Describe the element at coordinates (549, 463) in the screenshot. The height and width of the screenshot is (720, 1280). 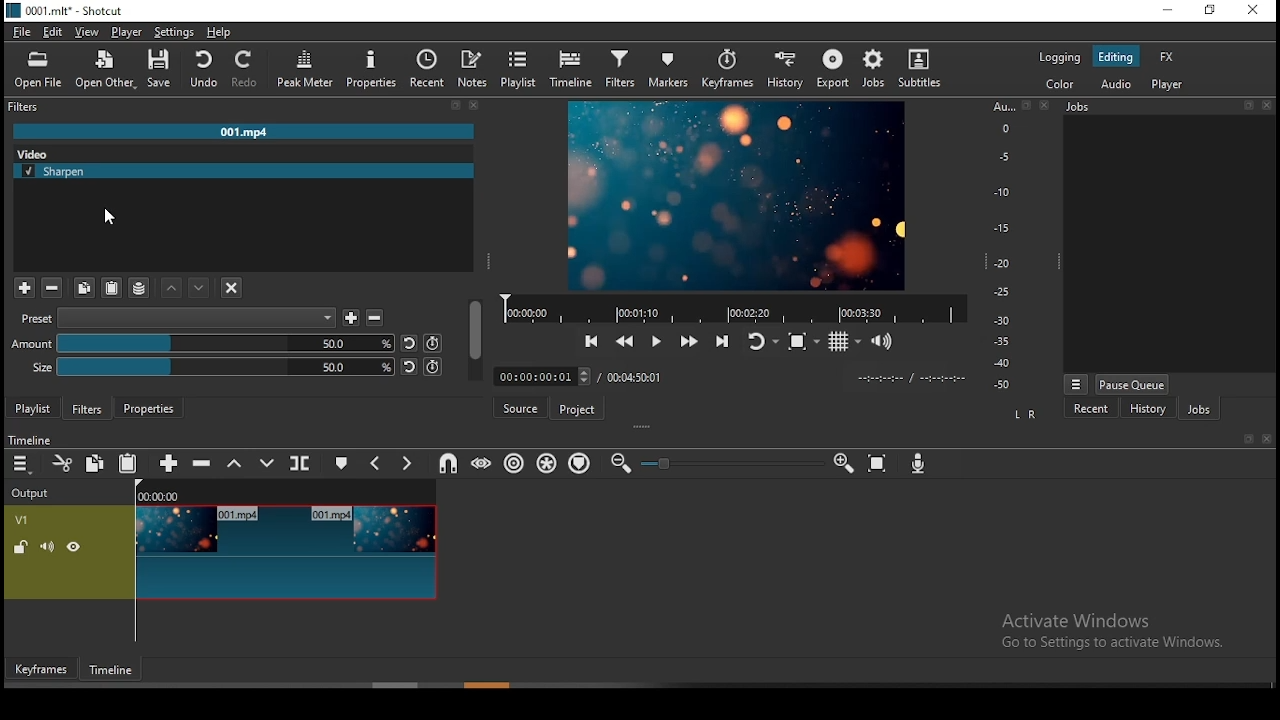
I see `ripple all tracks` at that location.